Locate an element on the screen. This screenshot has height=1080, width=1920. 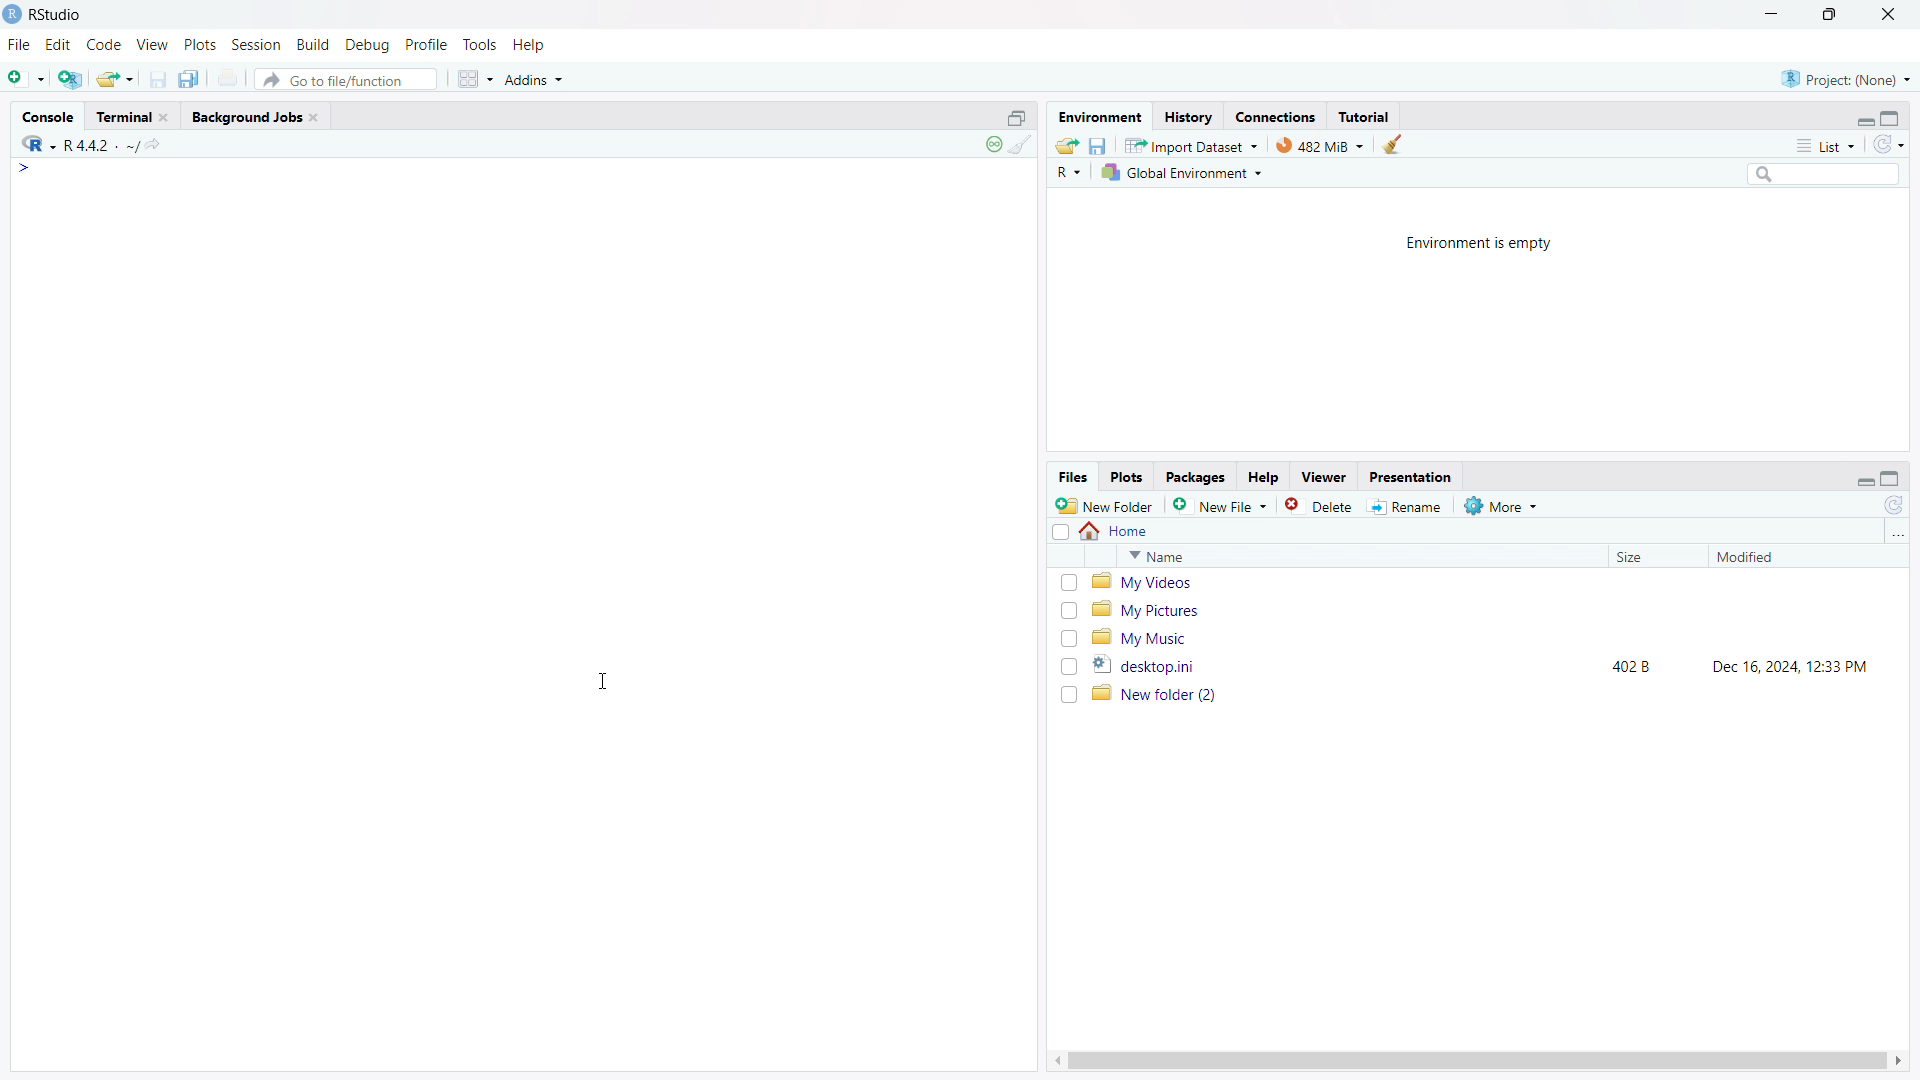
load workspace is located at coordinates (1067, 144).